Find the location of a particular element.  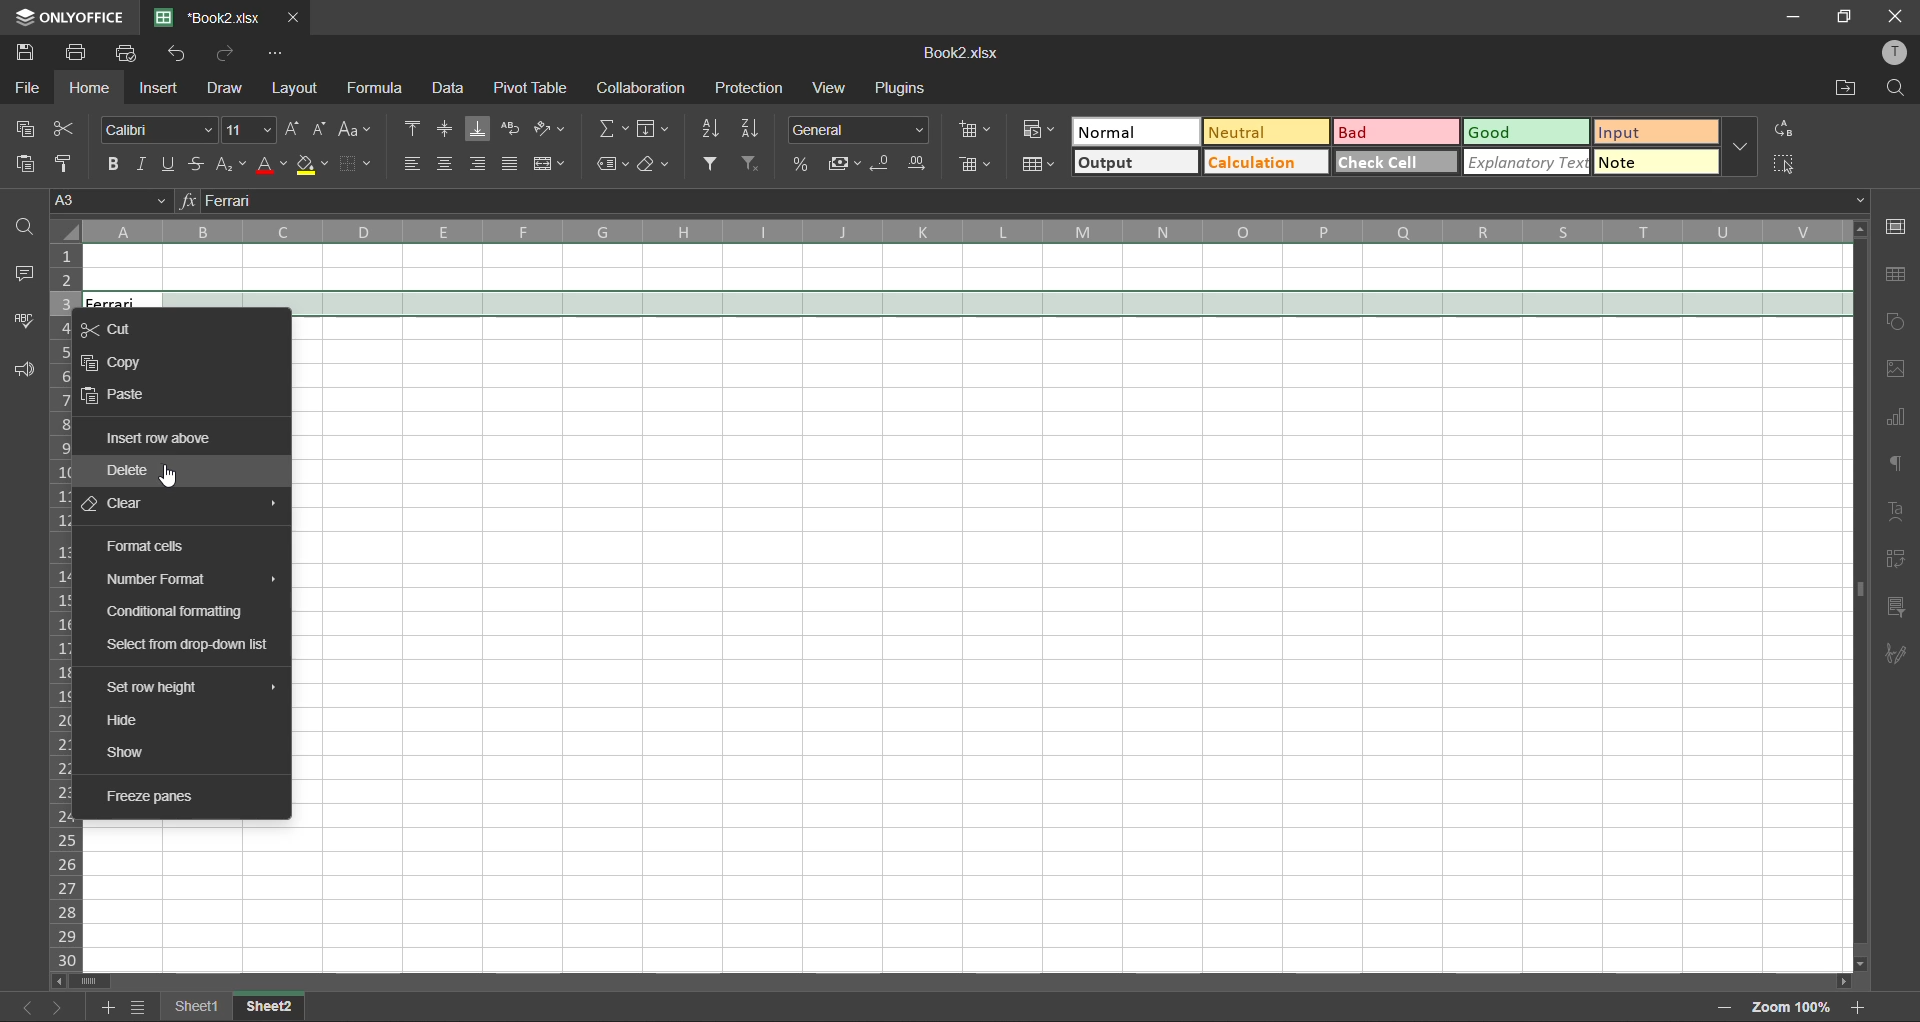

freeze panes is located at coordinates (158, 795).